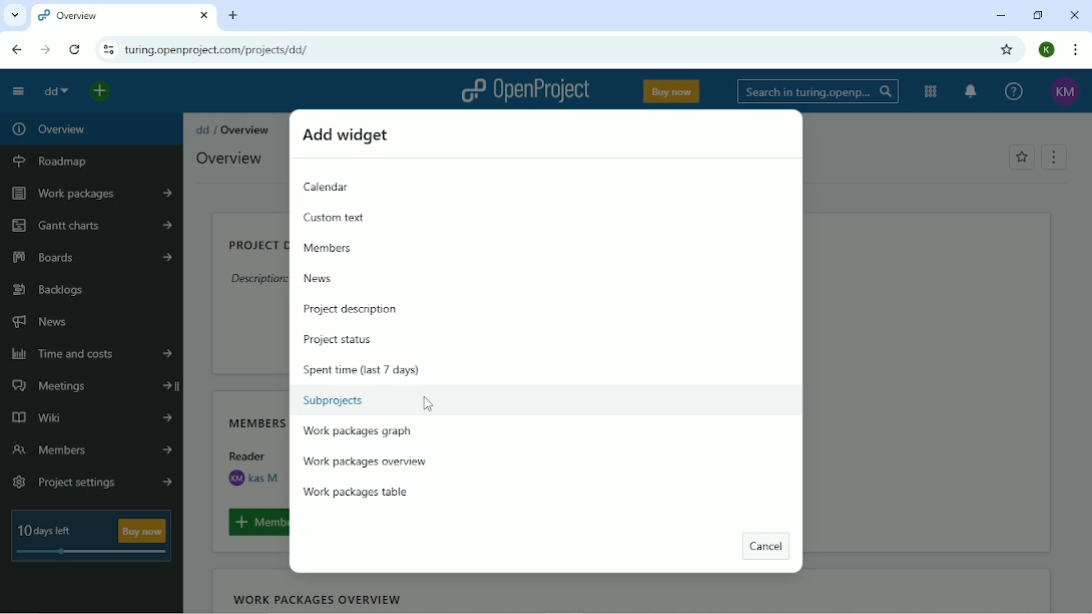  What do you see at coordinates (329, 248) in the screenshot?
I see `Members` at bounding box center [329, 248].